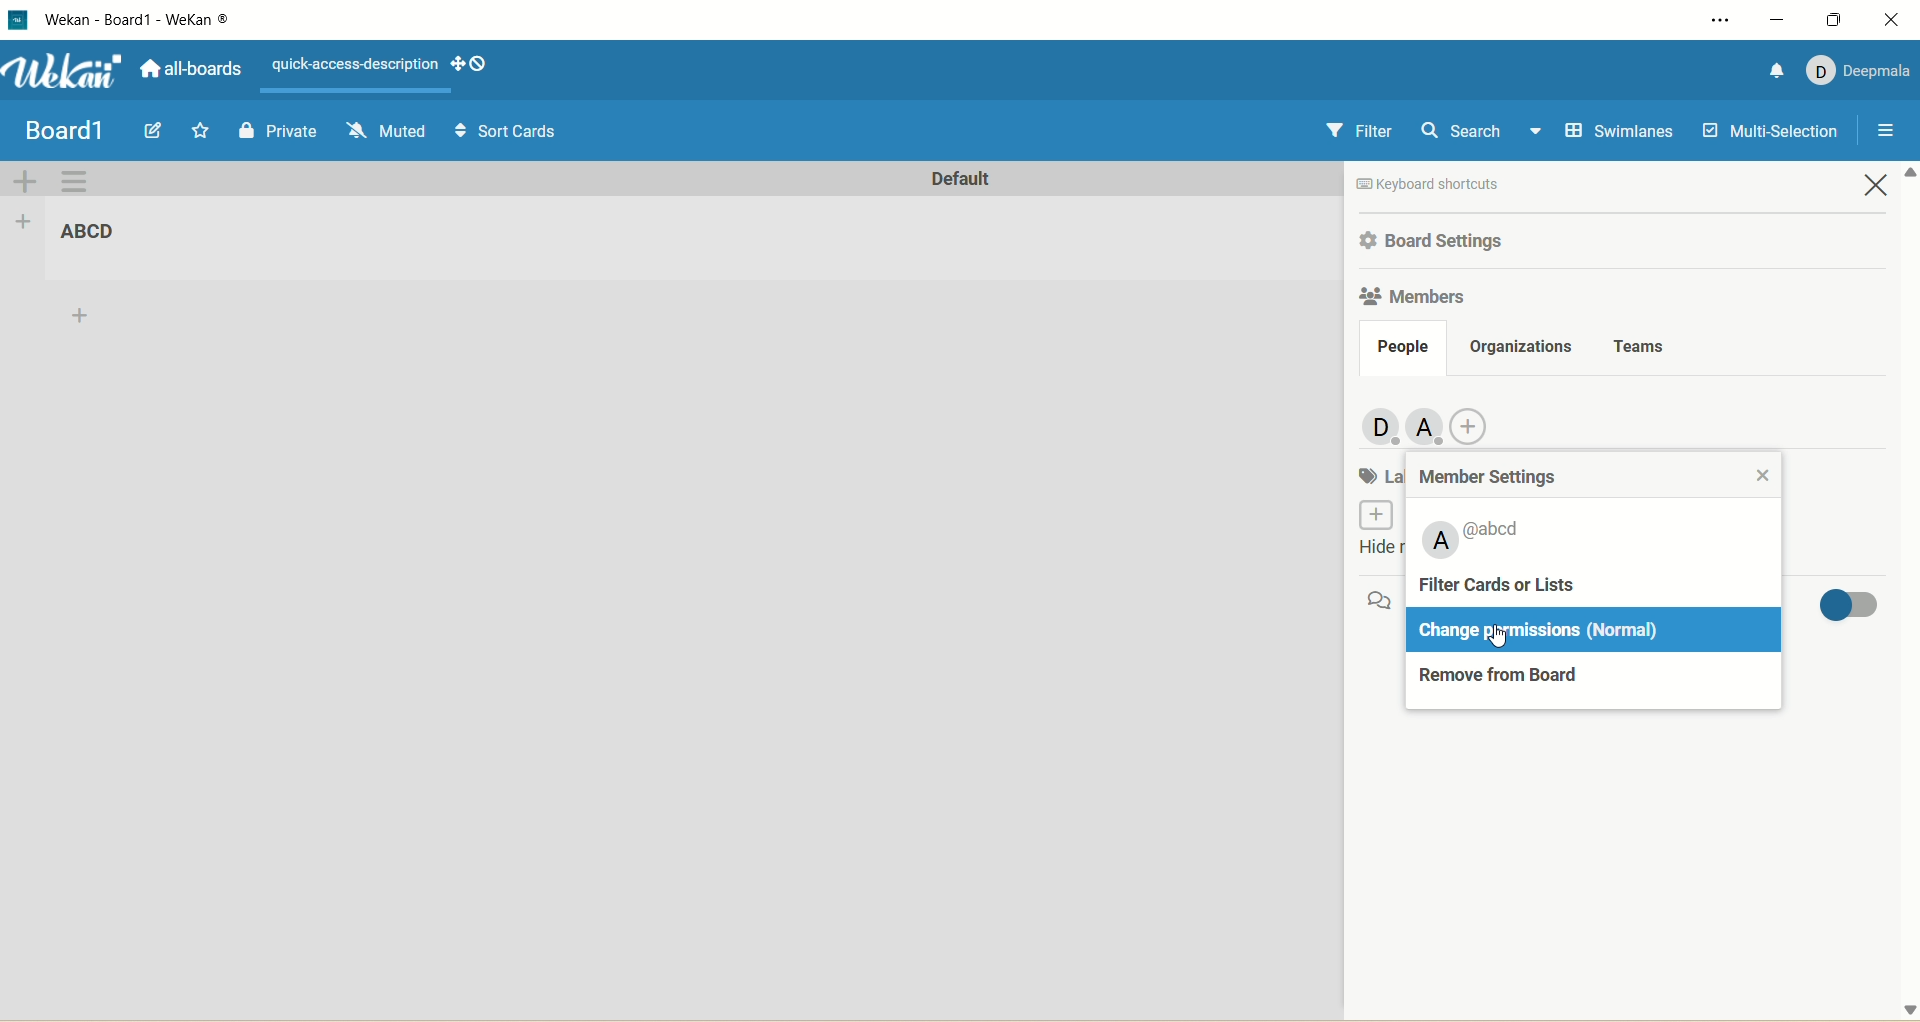 The image size is (1920, 1022). What do you see at coordinates (504, 129) in the screenshot?
I see `Sort Cards` at bounding box center [504, 129].